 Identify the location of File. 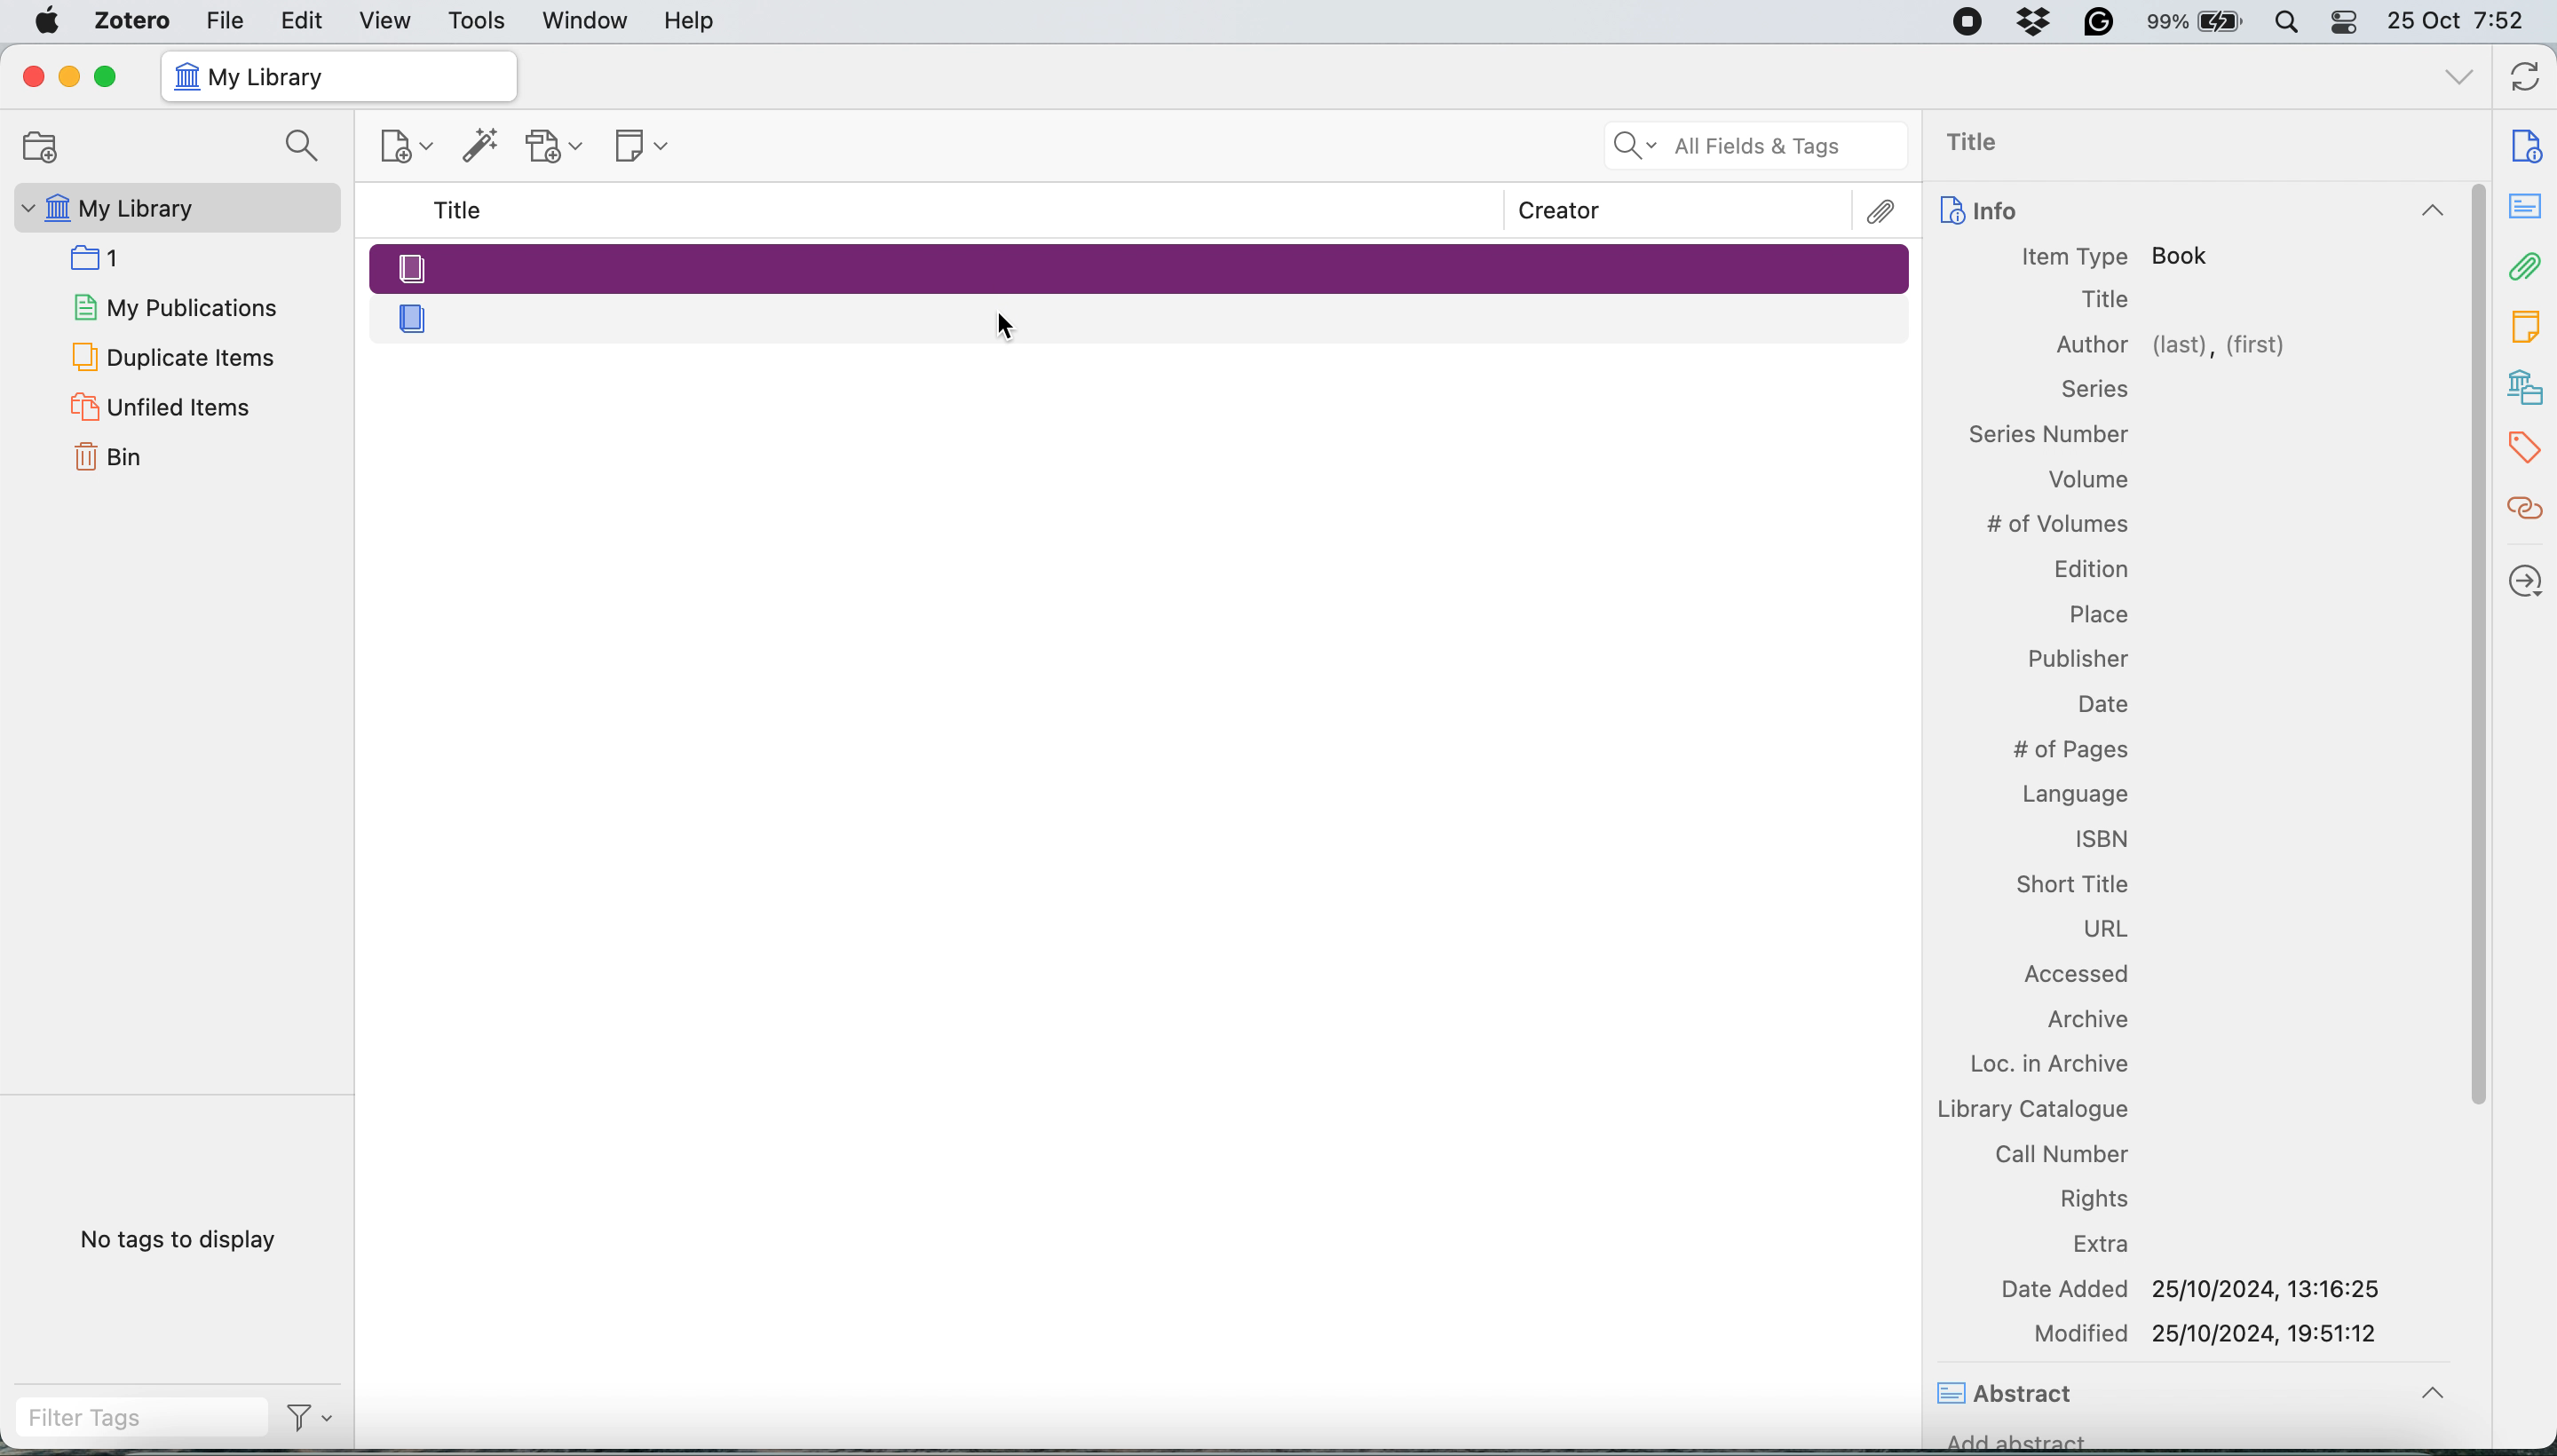
(225, 19).